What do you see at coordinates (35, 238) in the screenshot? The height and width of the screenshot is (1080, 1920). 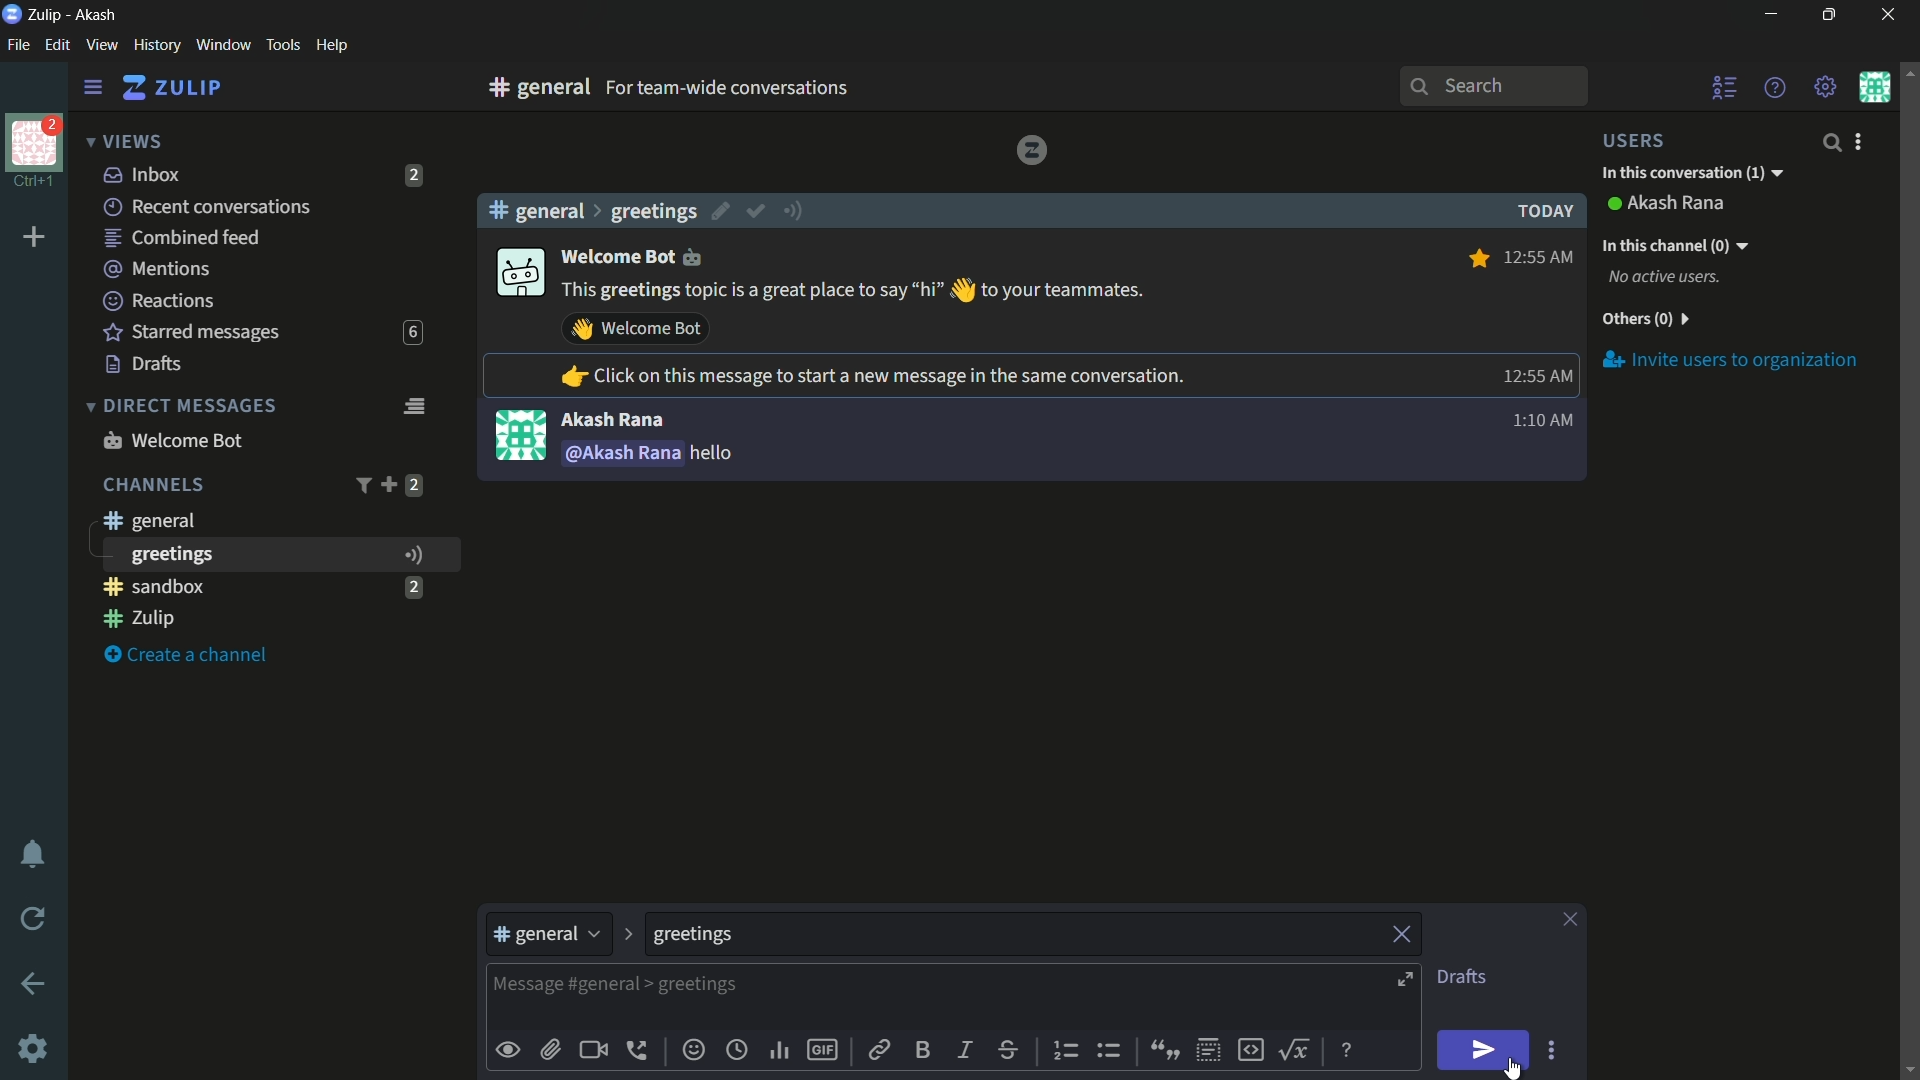 I see `add organization` at bounding box center [35, 238].